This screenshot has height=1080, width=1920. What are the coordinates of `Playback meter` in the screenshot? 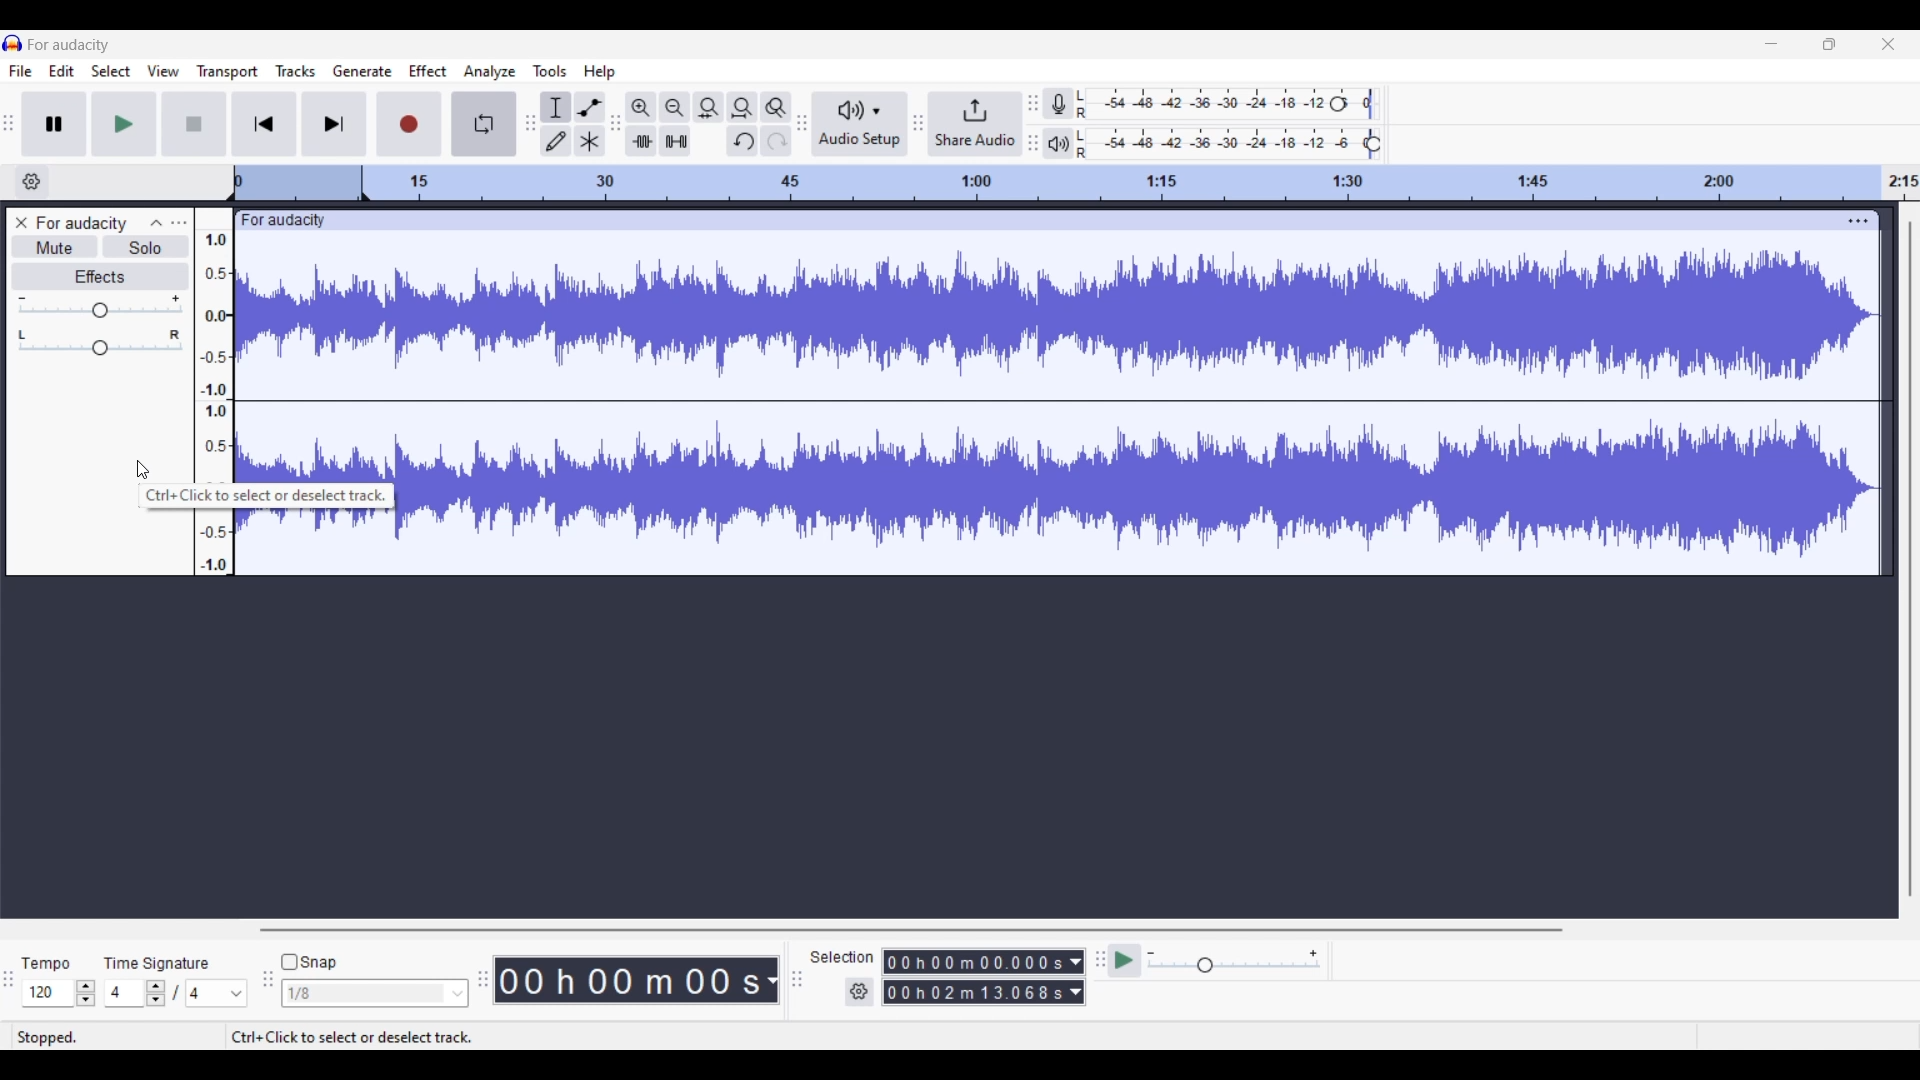 It's located at (1059, 144).